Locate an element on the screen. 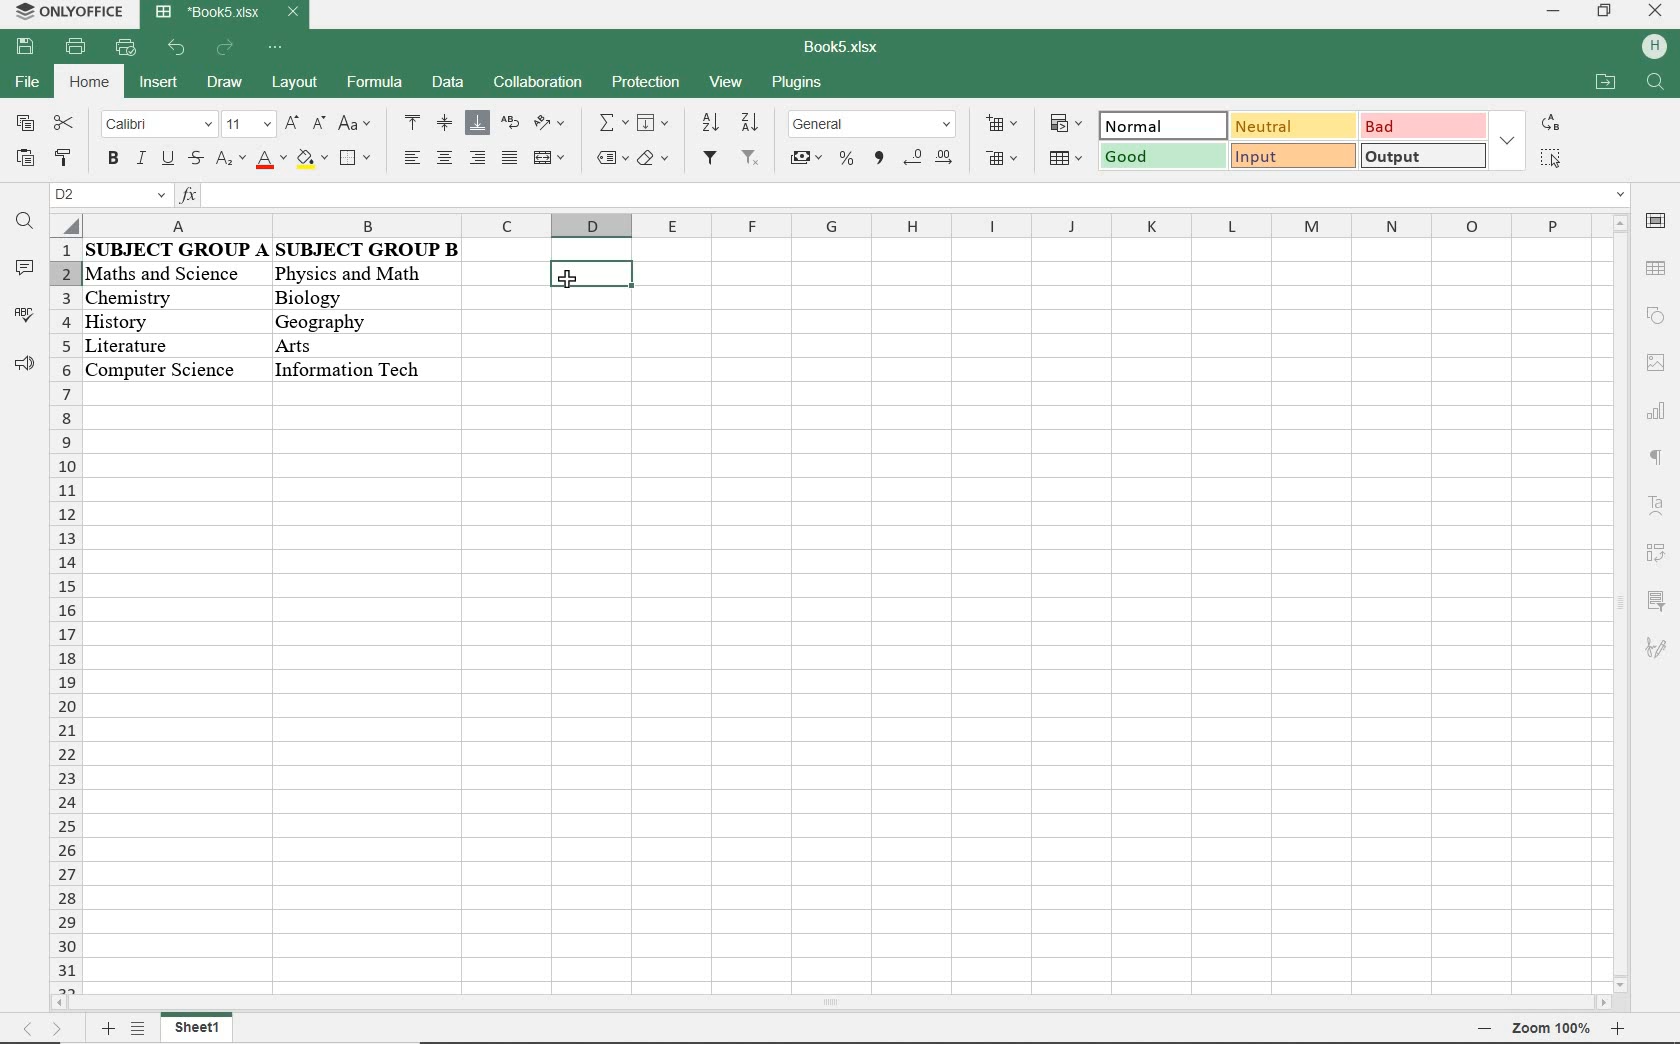 The width and height of the screenshot is (1680, 1044). chemistry is located at coordinates (172, 298).